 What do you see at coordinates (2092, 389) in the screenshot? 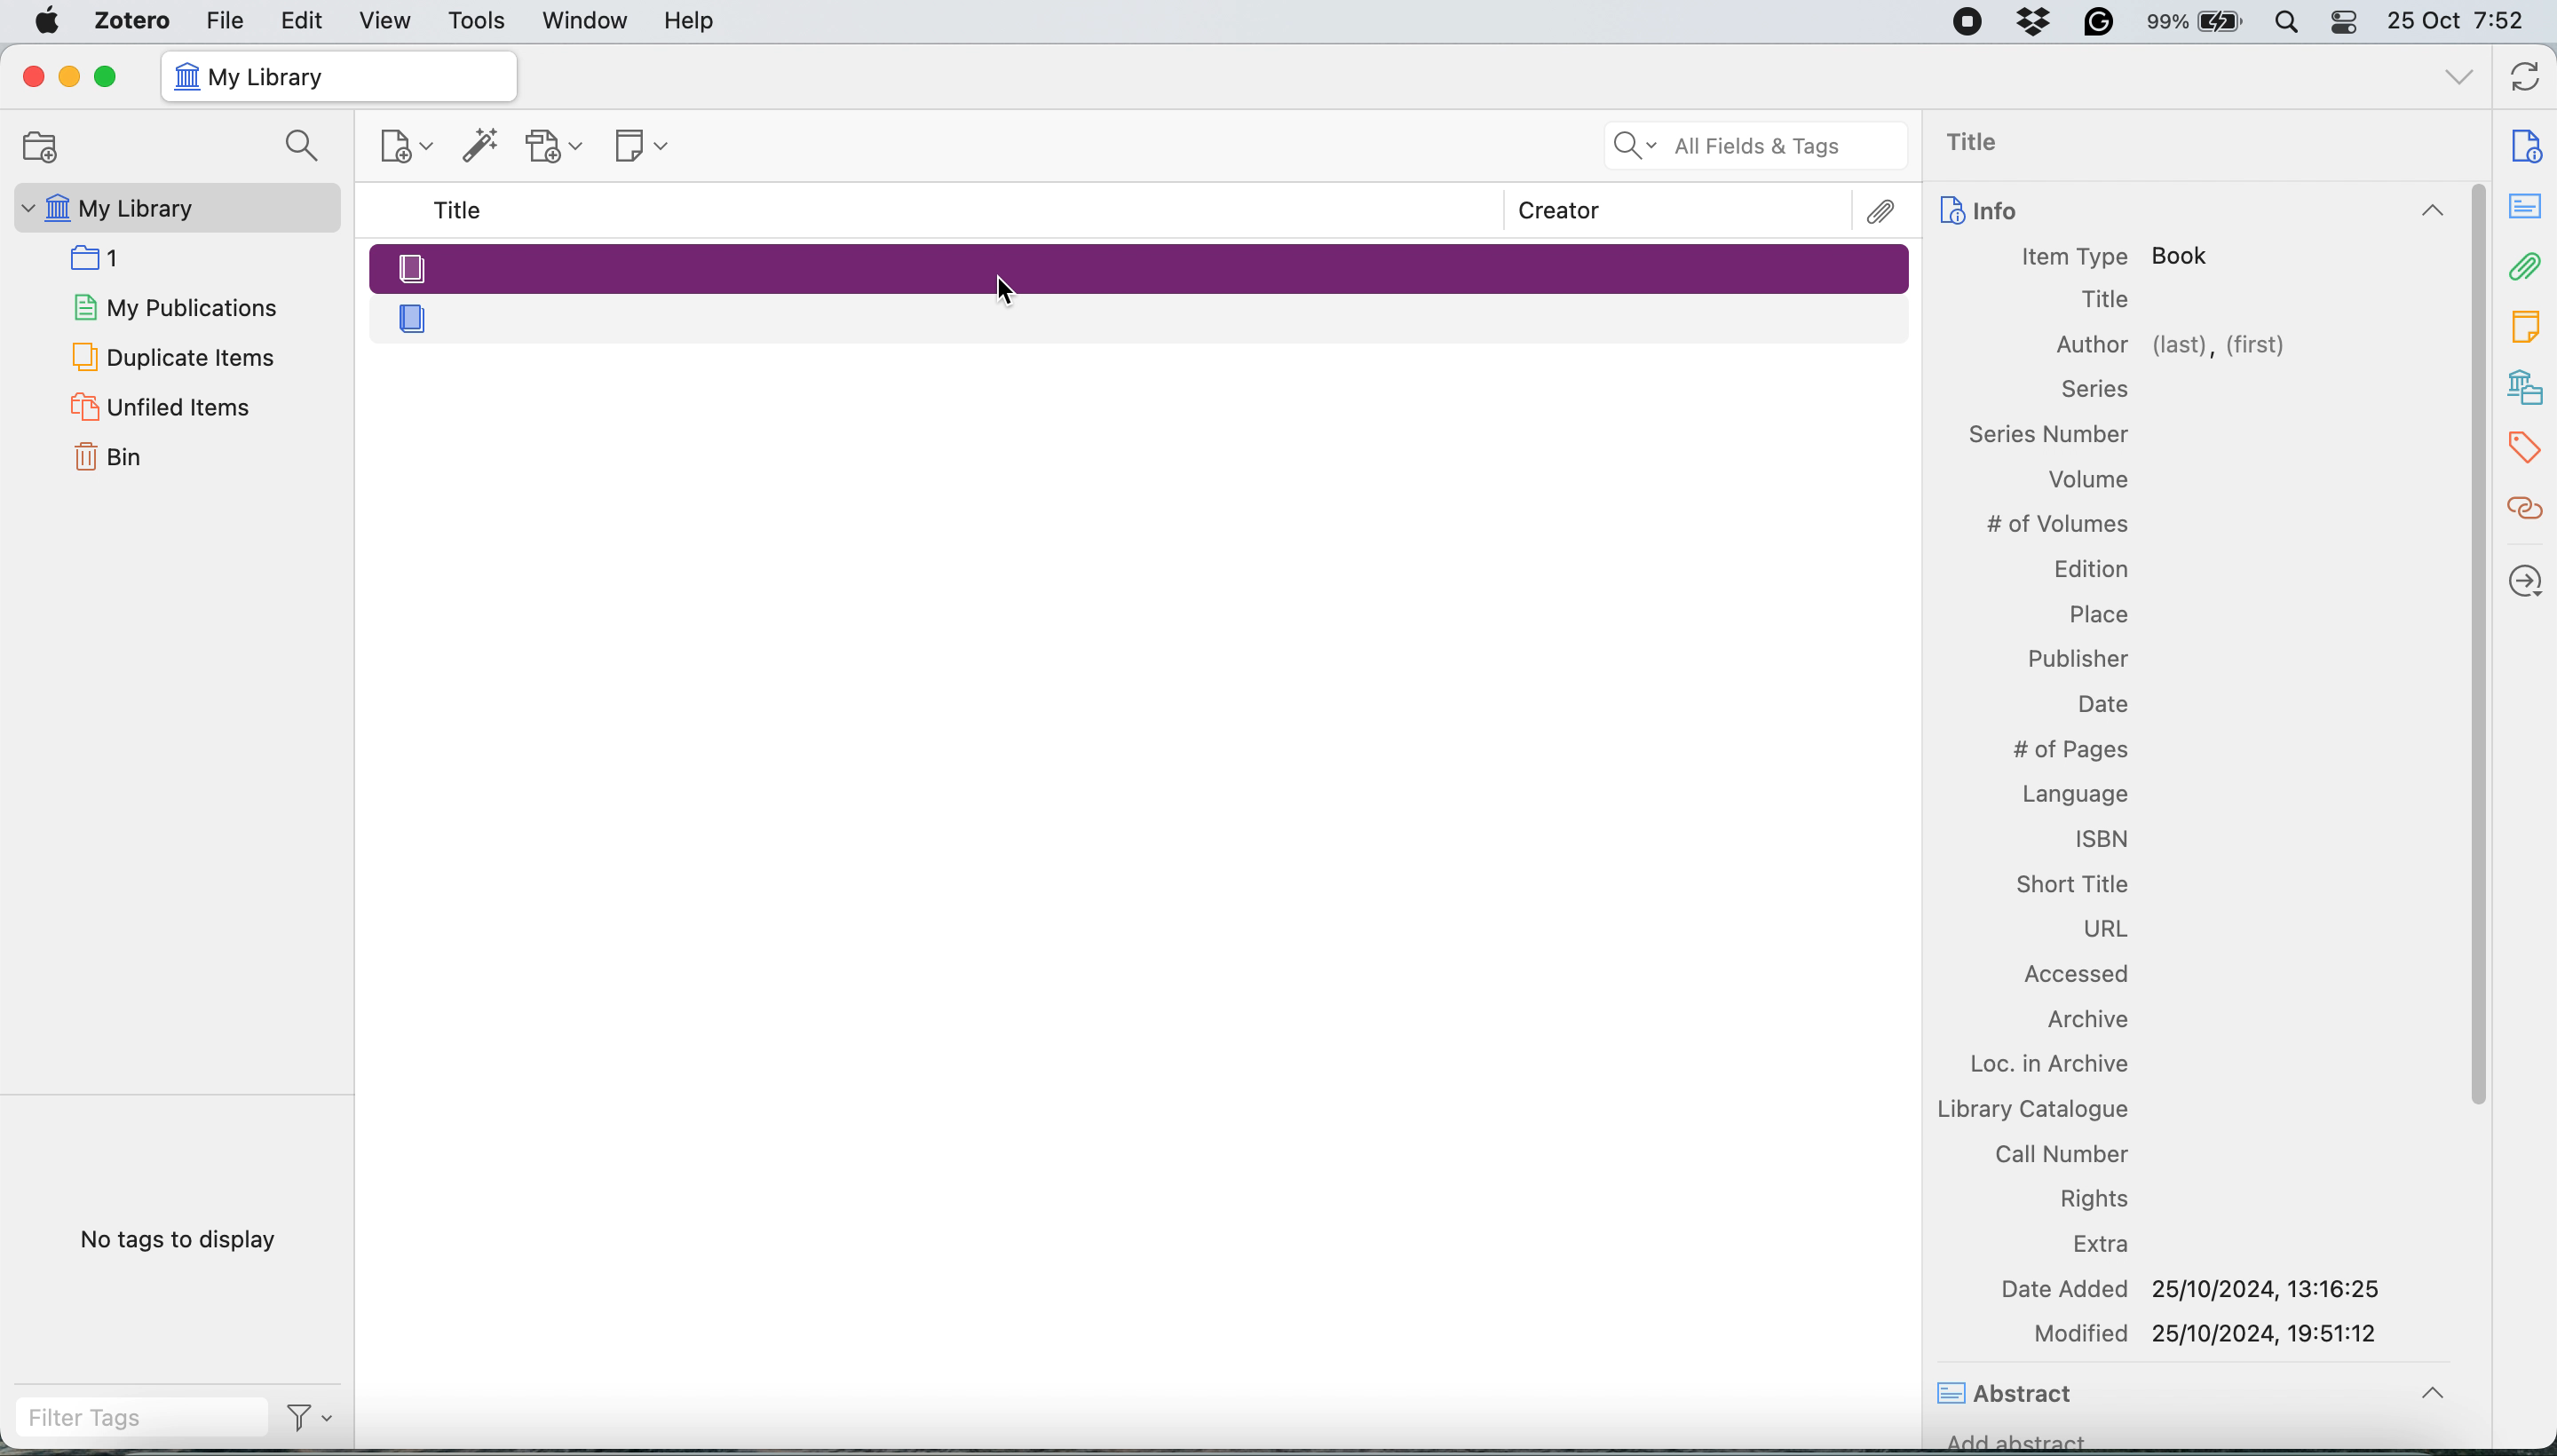
I see `` at bounding box center [2092, 389].